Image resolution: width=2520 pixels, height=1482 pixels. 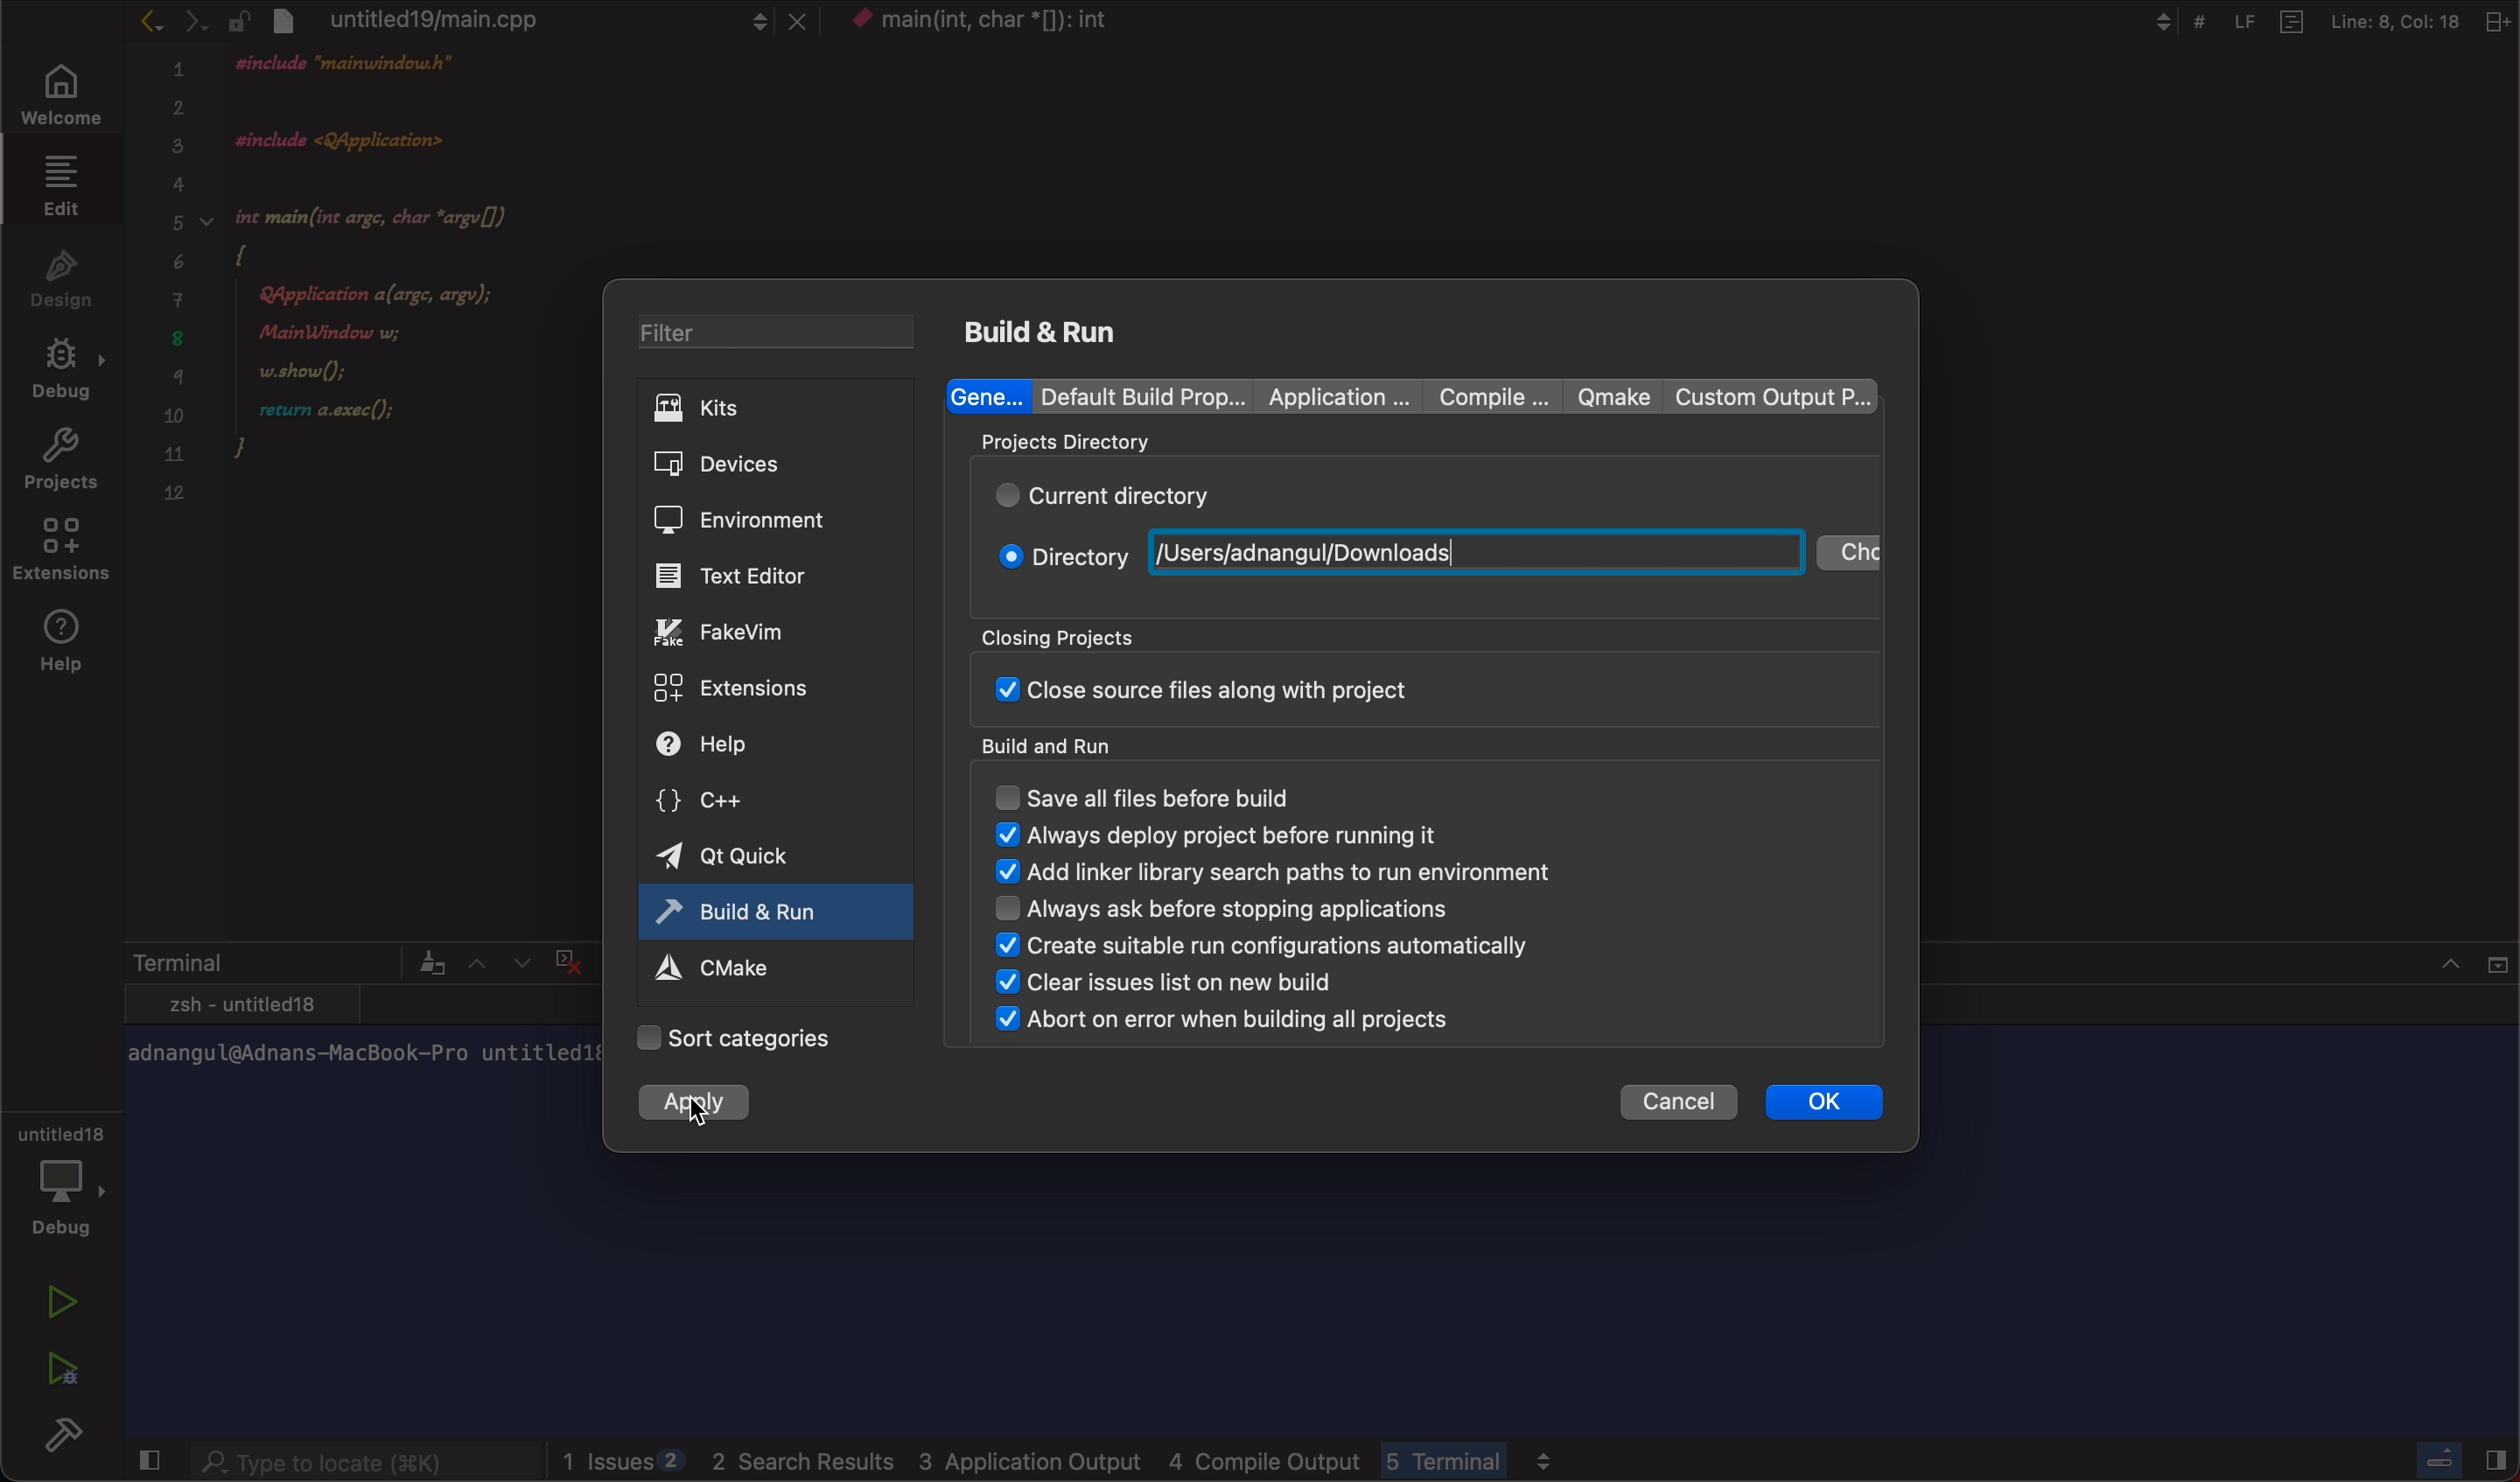 What do you see at coordinates (364, 277) in the screenshot?
I see `code` at bounding box center [364, 277].